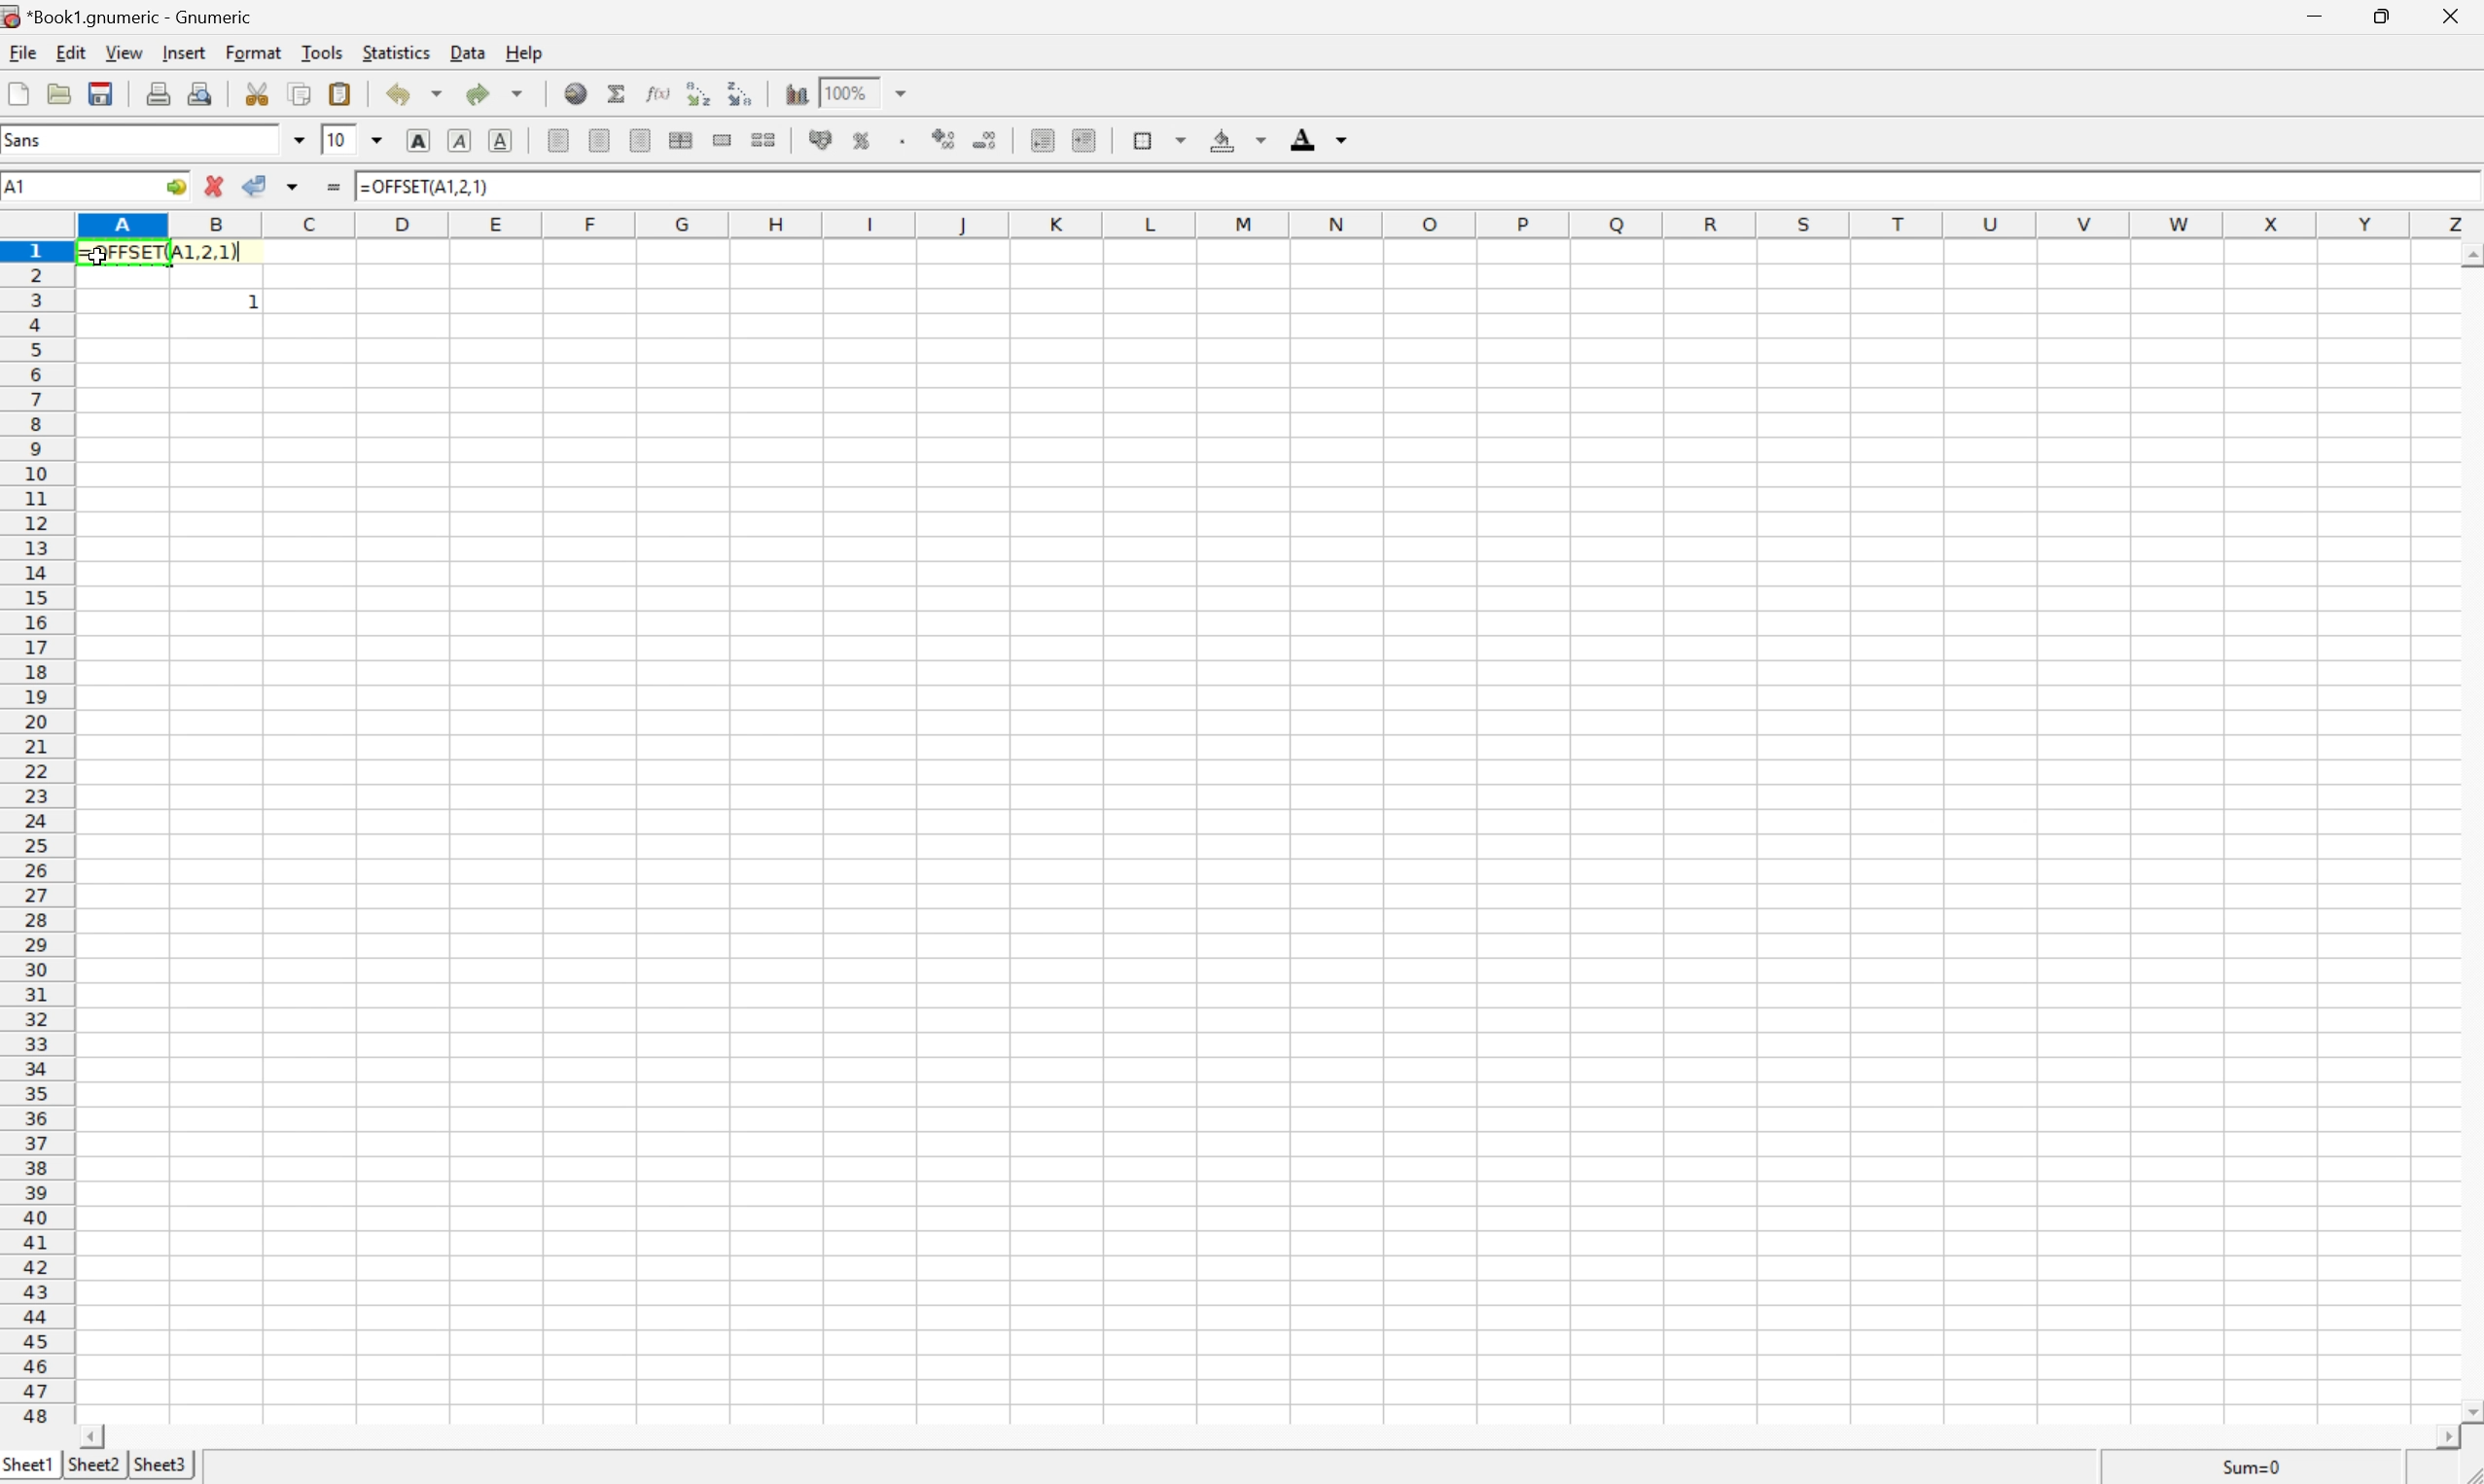 Image resolution: width=2484 pixels, height=1484 pixels. Describe the element at coordinates (946, 141) in the screenshot. I see `increase number of decimals displayed` at that location.